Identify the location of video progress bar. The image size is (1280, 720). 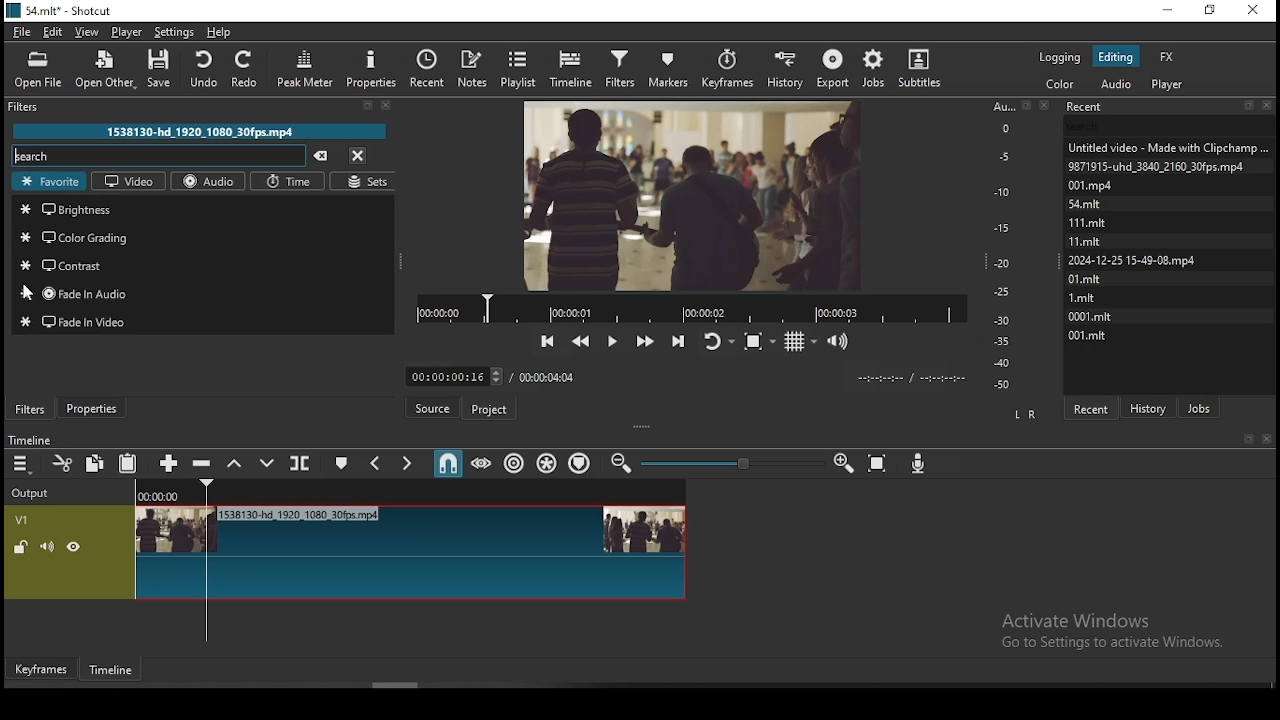
(691, 307).